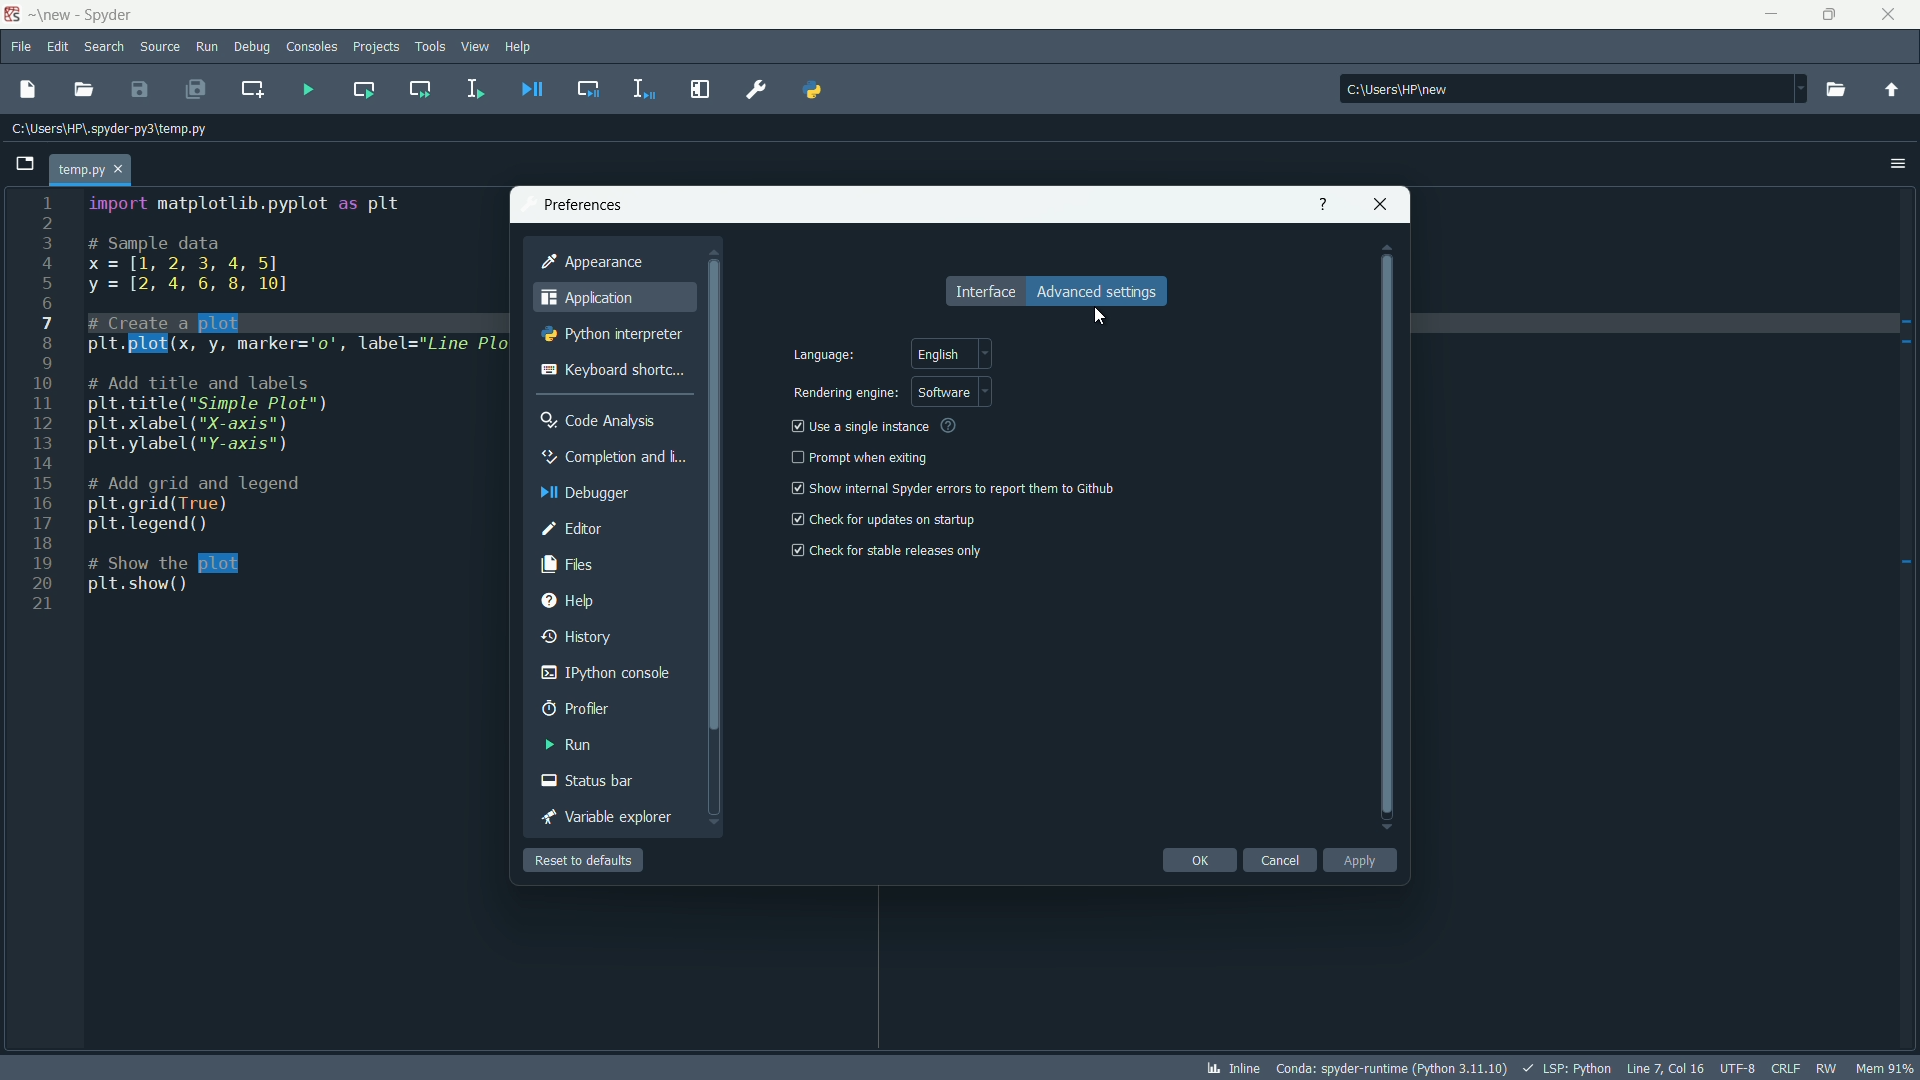  I want to click on file, so click(22, 48).